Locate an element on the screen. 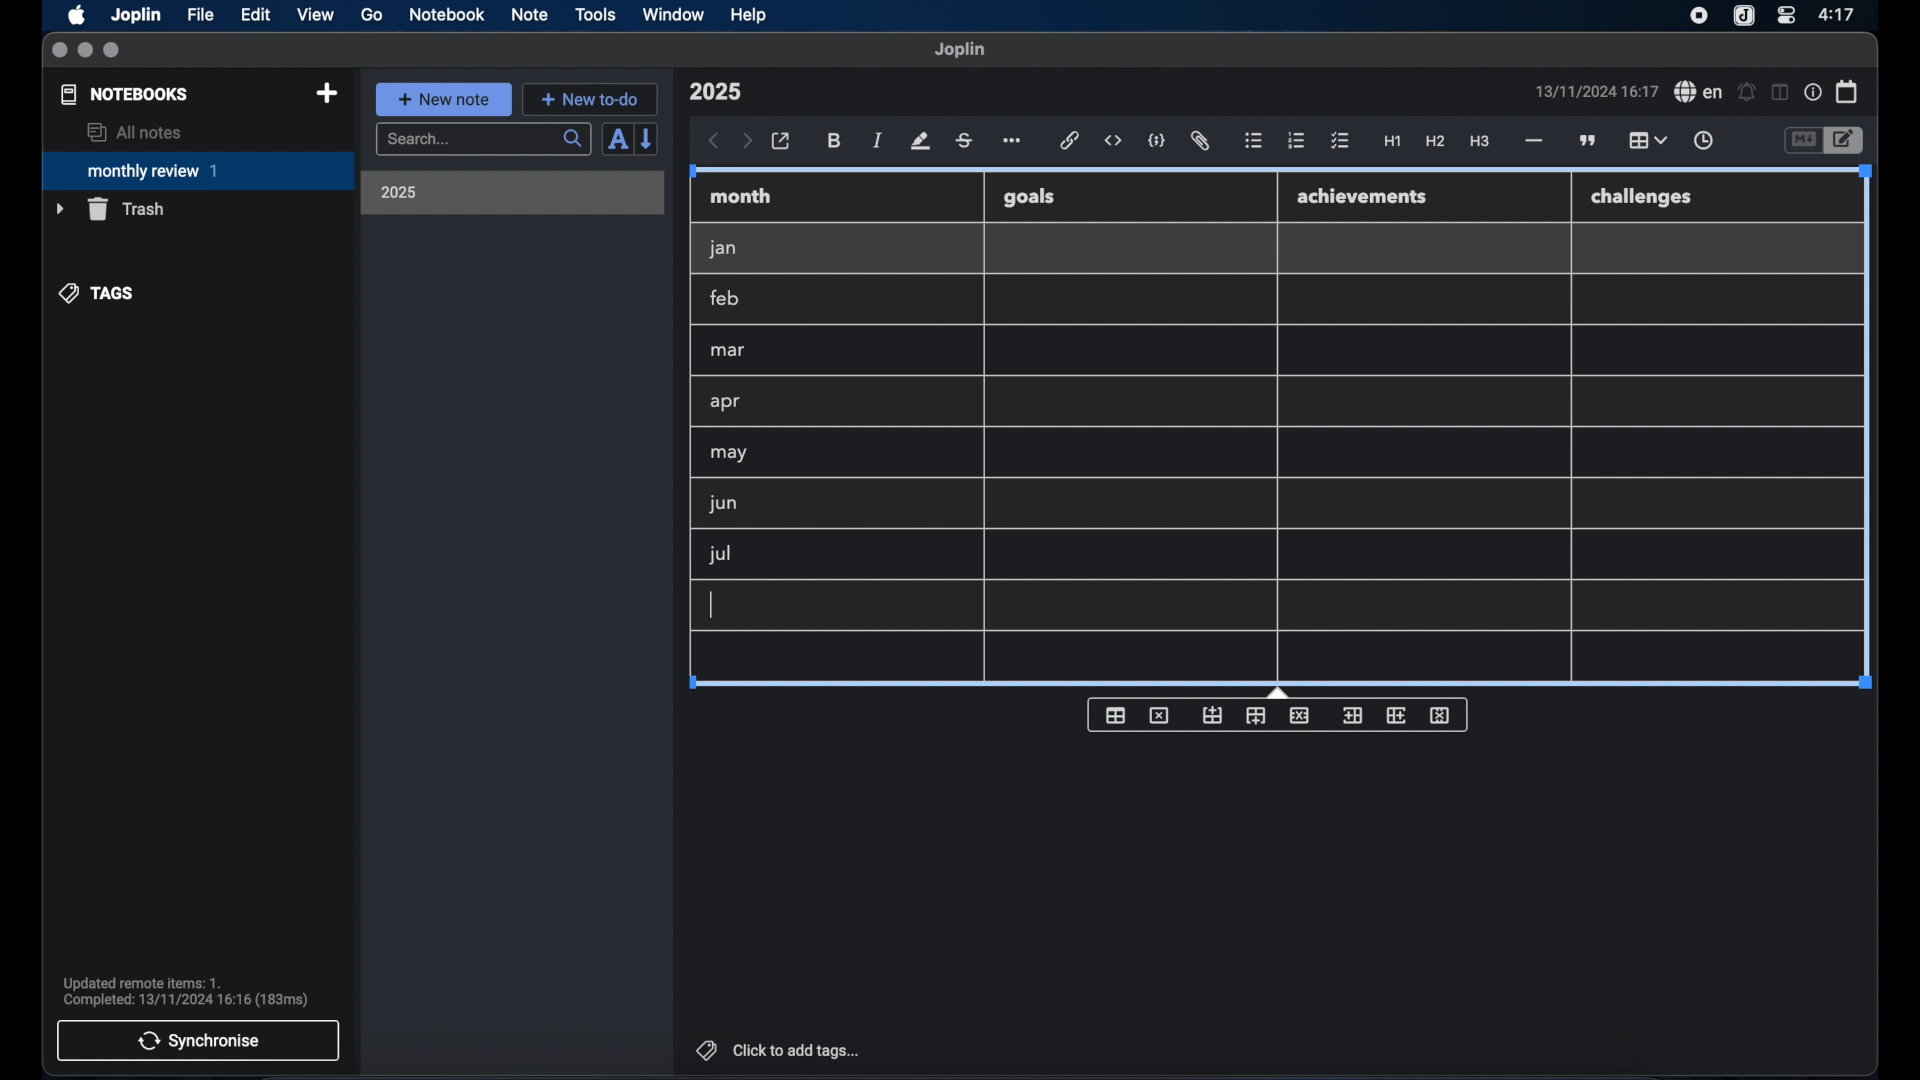  notebooks is located at coordinates (125, 94).